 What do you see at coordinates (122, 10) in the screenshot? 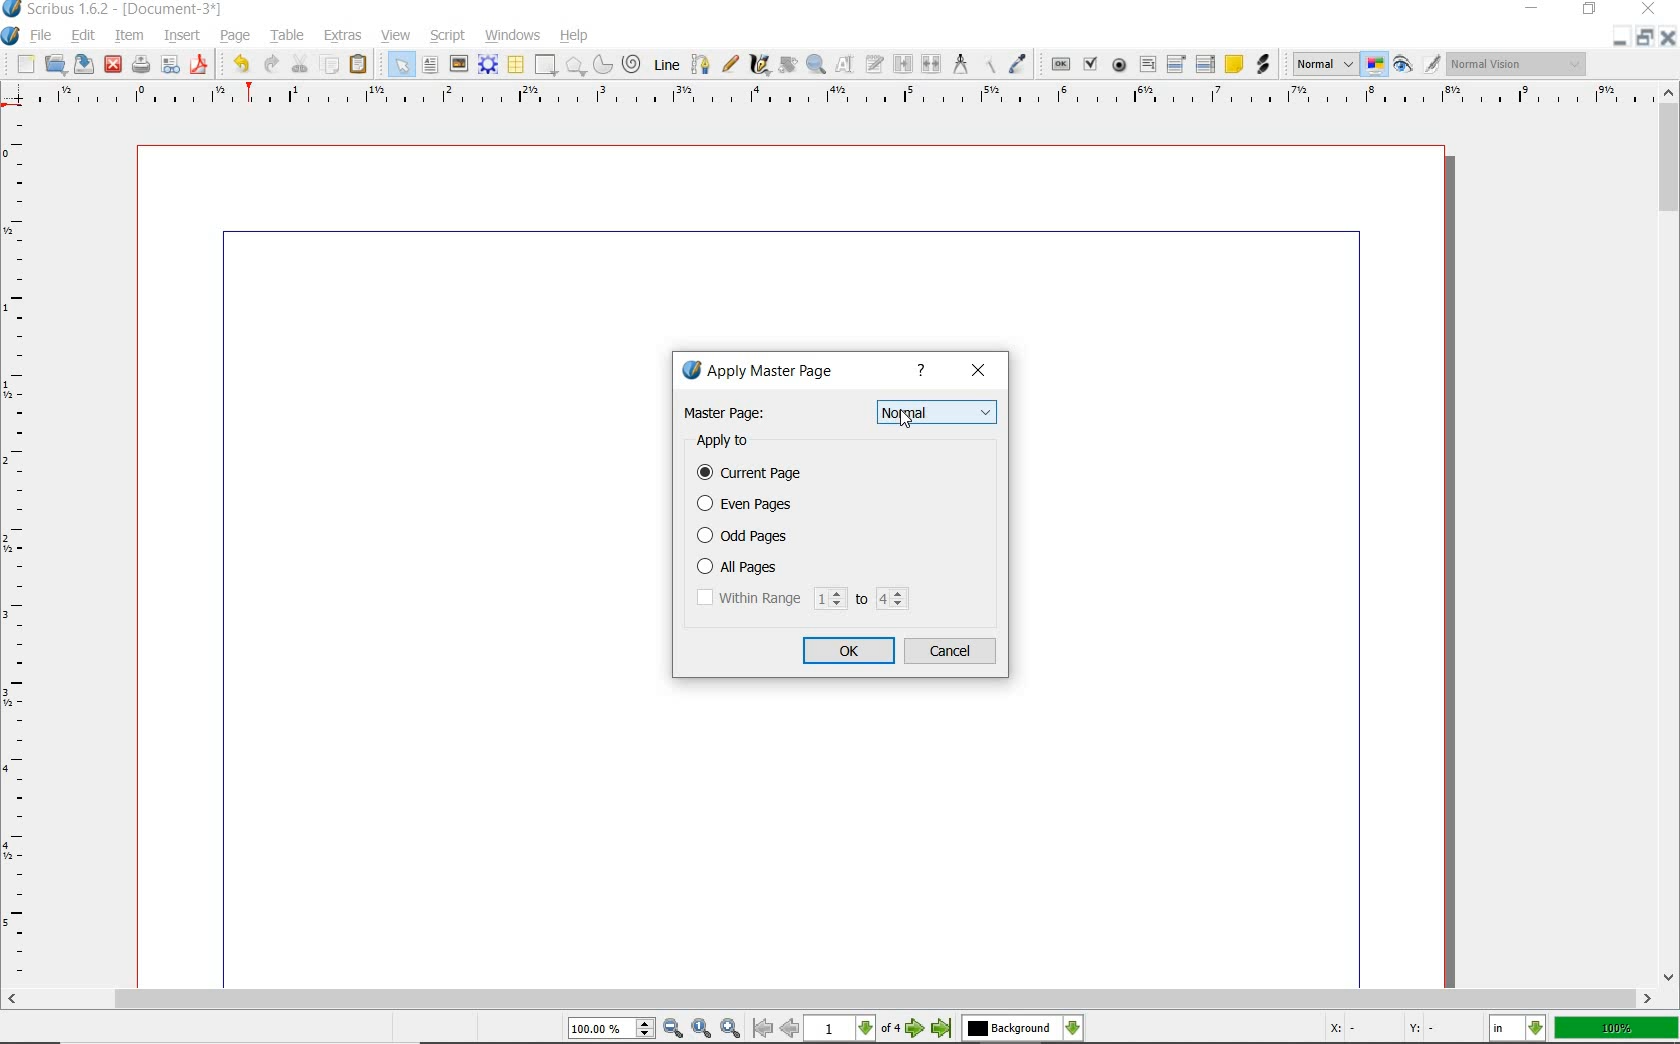
I see `Scribus 1.62 - [Document-3*]` at bounding box center [122, 10].